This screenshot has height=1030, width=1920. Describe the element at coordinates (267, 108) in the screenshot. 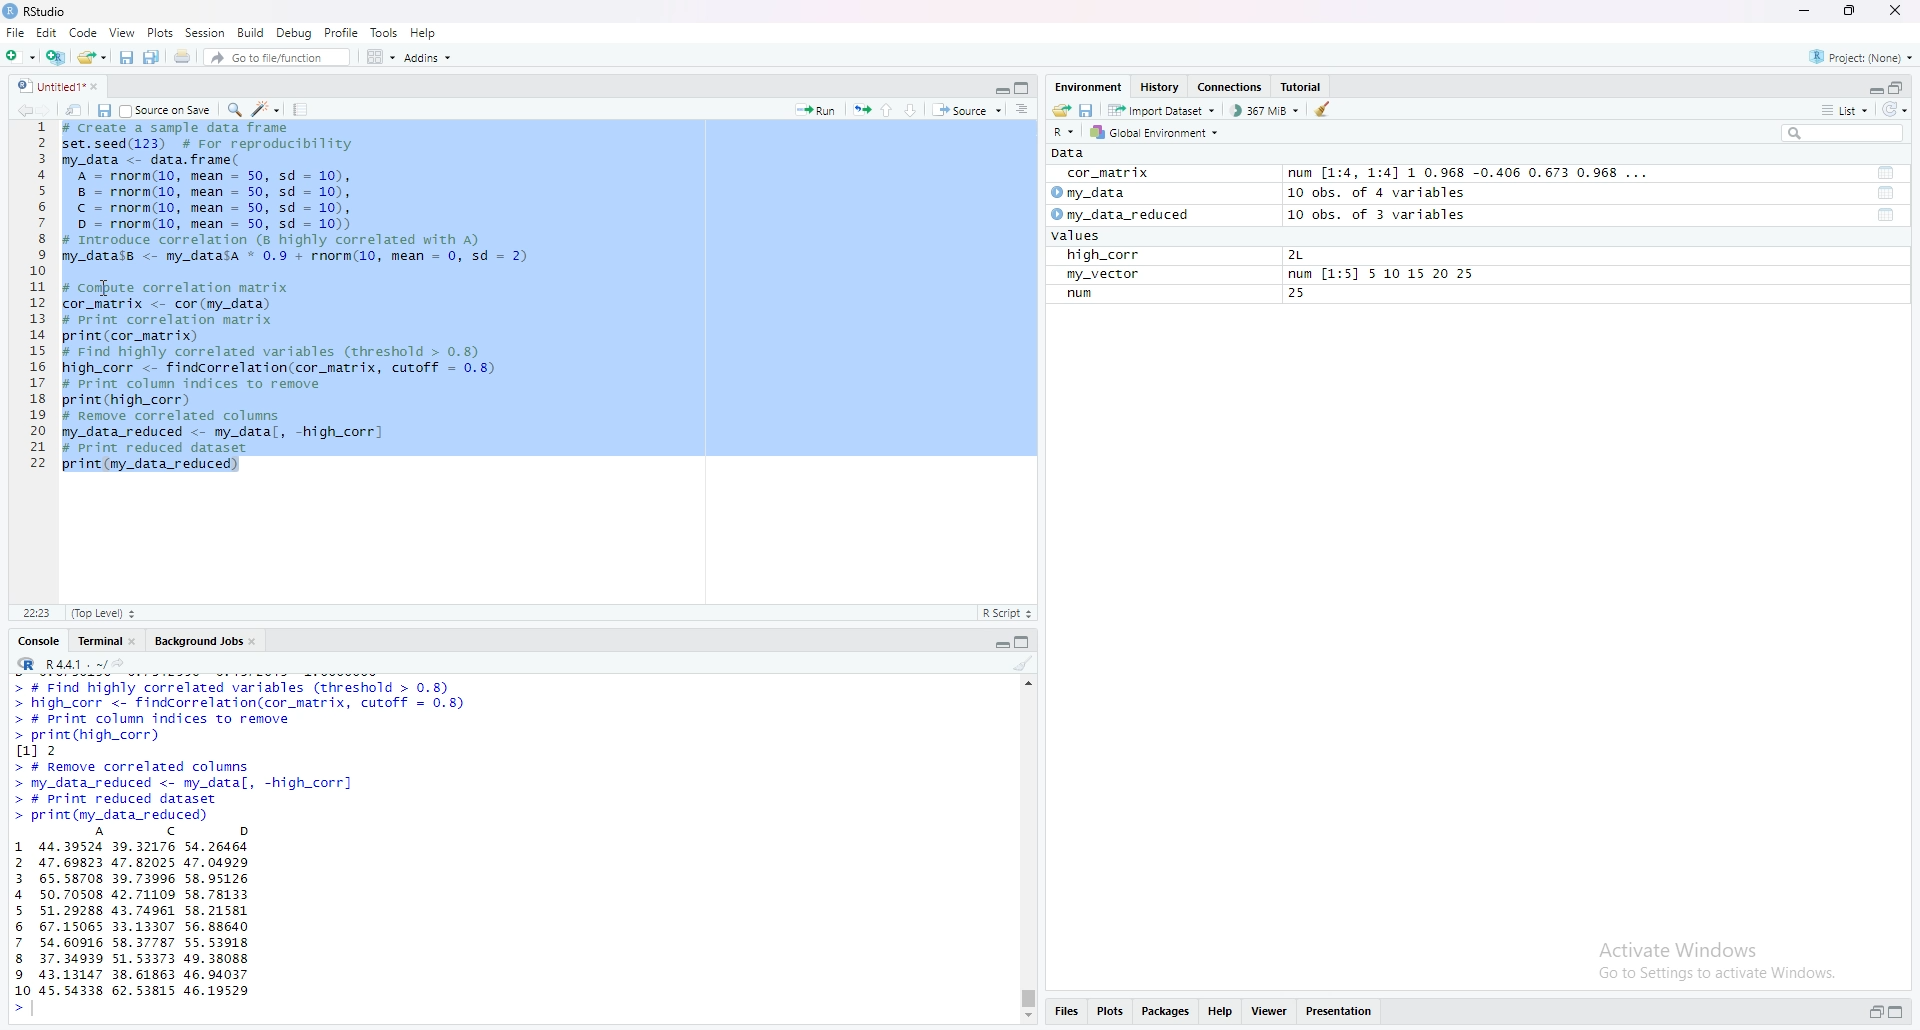

I see `edit` at that location.